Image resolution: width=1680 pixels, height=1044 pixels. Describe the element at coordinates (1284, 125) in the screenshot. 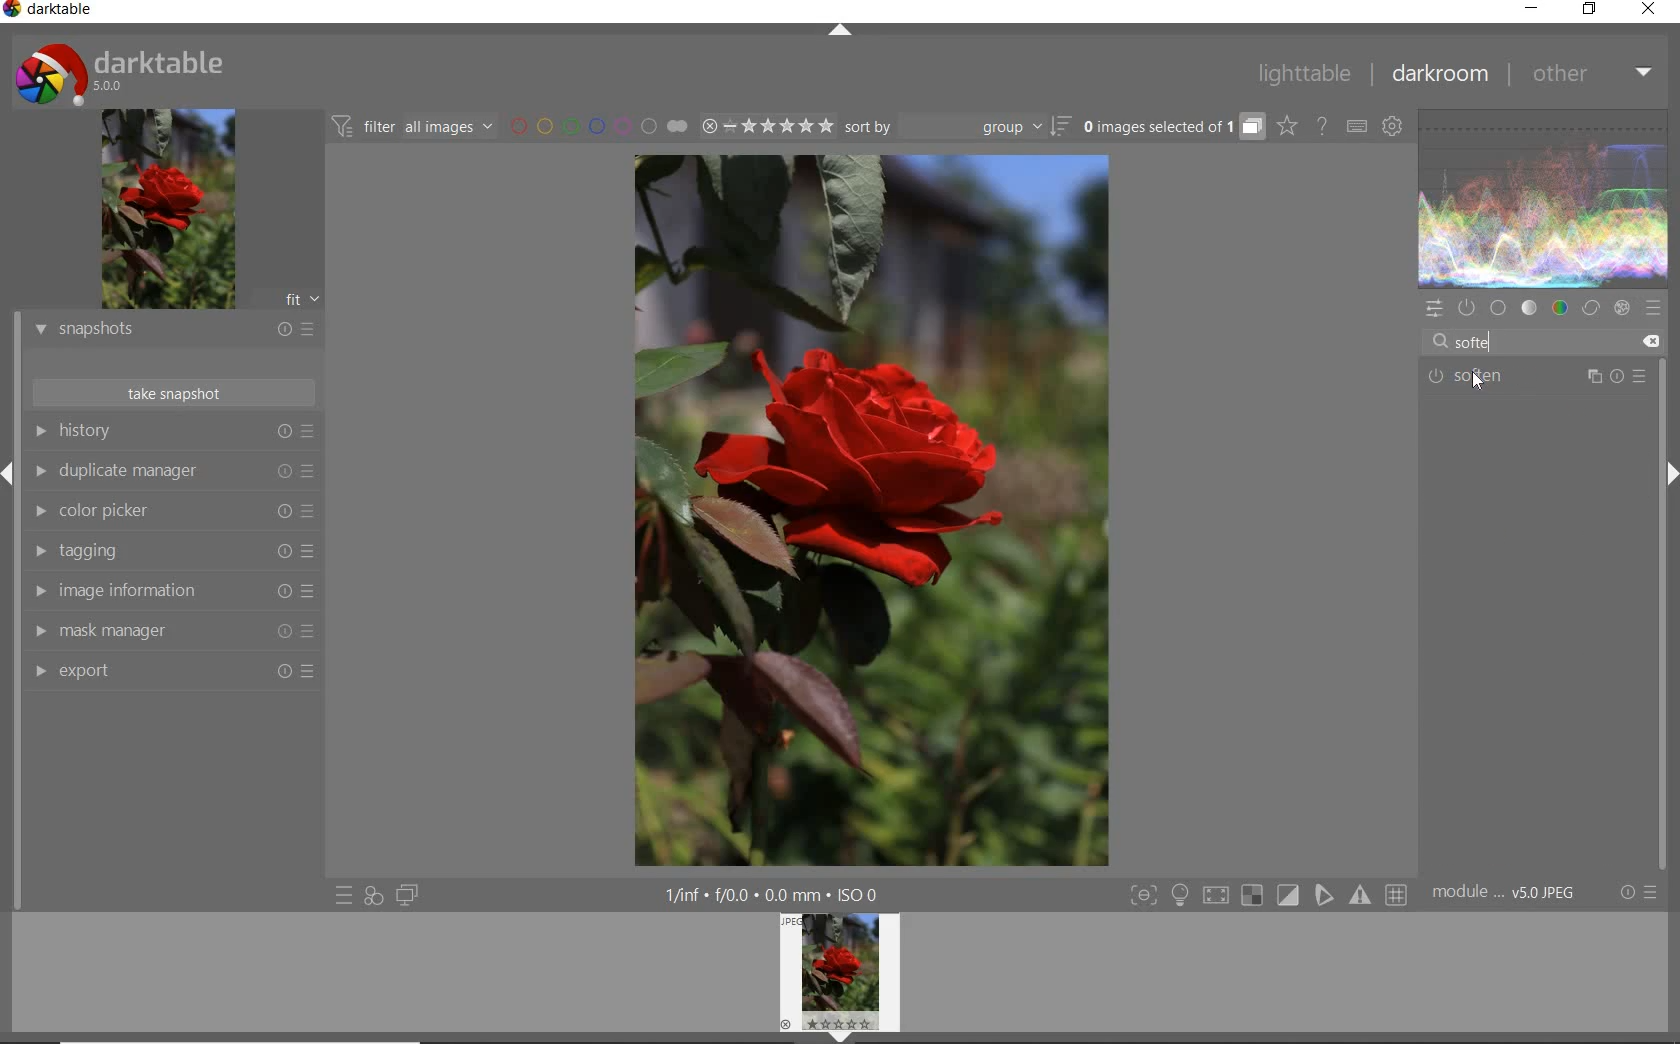

I see `click to change overlays on thumbnails` at that location.